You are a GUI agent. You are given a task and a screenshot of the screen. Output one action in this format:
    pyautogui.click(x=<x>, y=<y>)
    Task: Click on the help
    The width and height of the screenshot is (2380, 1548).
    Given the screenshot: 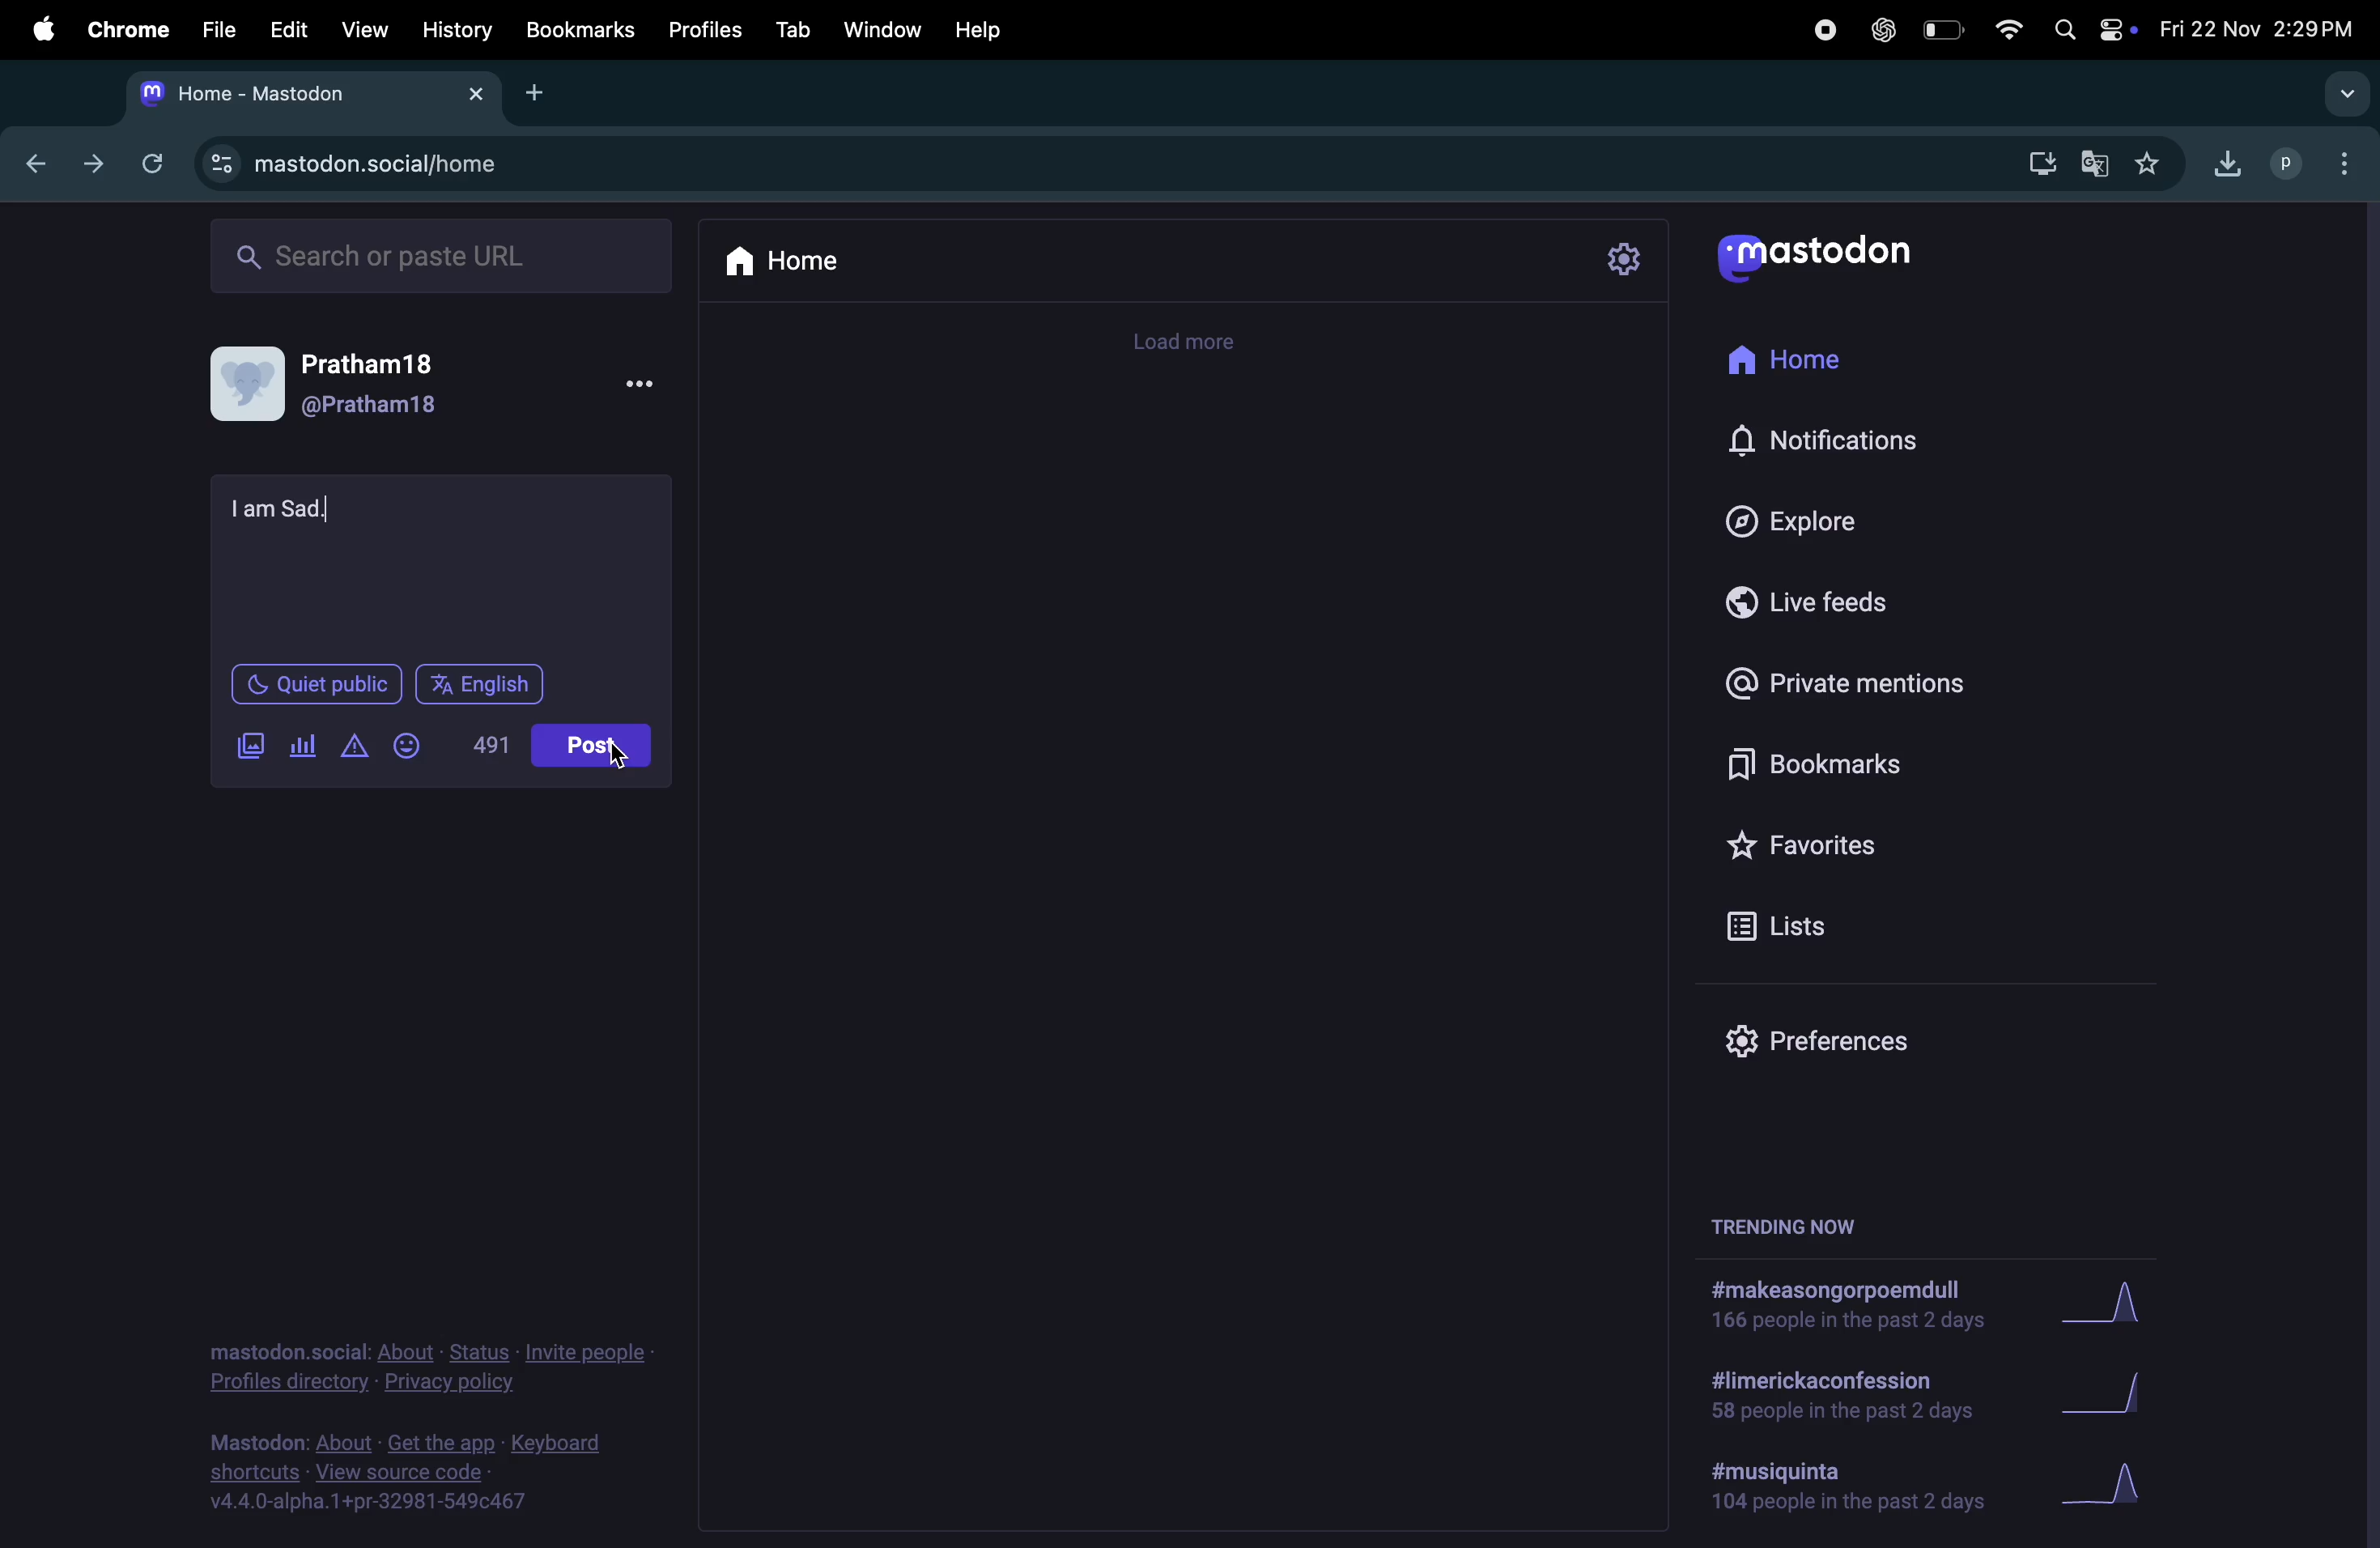 What is the action you would take?
    pyautogui.click(x=984, y=30)
    